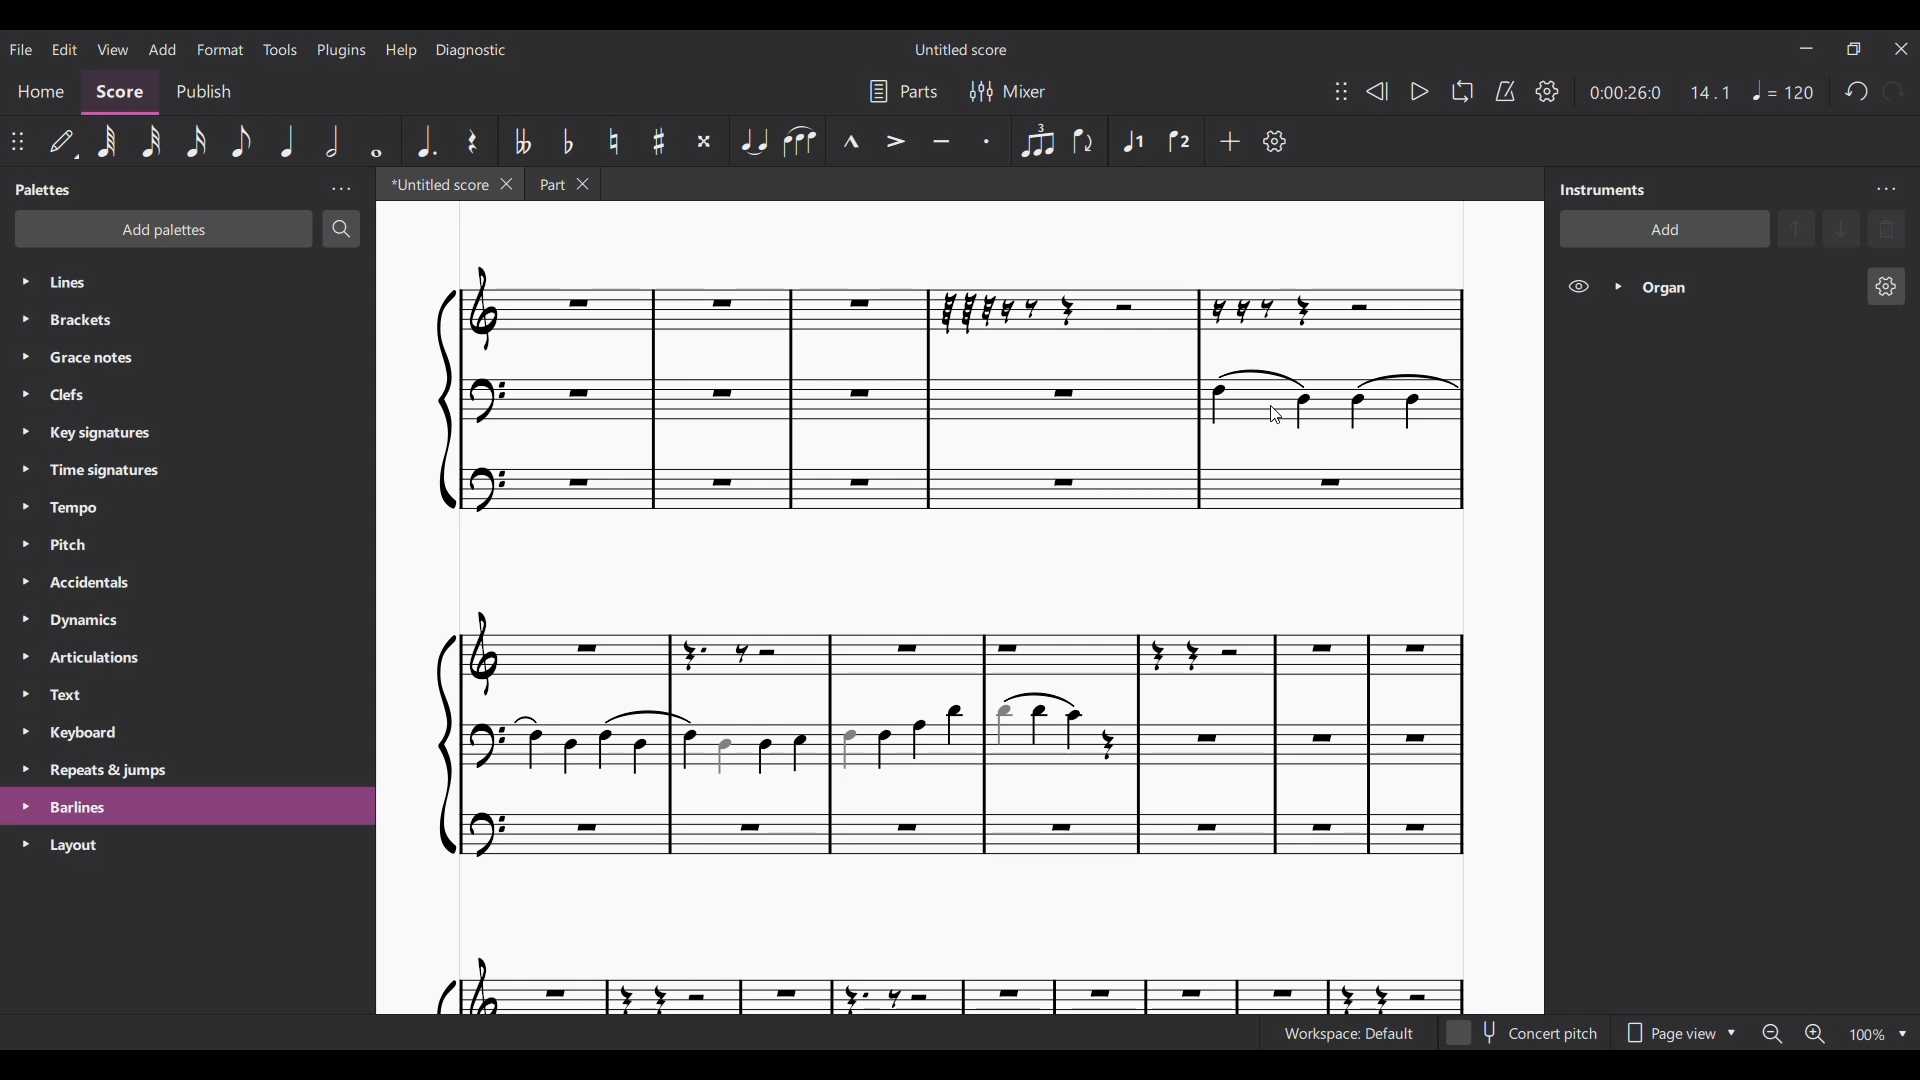  I want to click on Current workspace settings, so click(1349, 1033).